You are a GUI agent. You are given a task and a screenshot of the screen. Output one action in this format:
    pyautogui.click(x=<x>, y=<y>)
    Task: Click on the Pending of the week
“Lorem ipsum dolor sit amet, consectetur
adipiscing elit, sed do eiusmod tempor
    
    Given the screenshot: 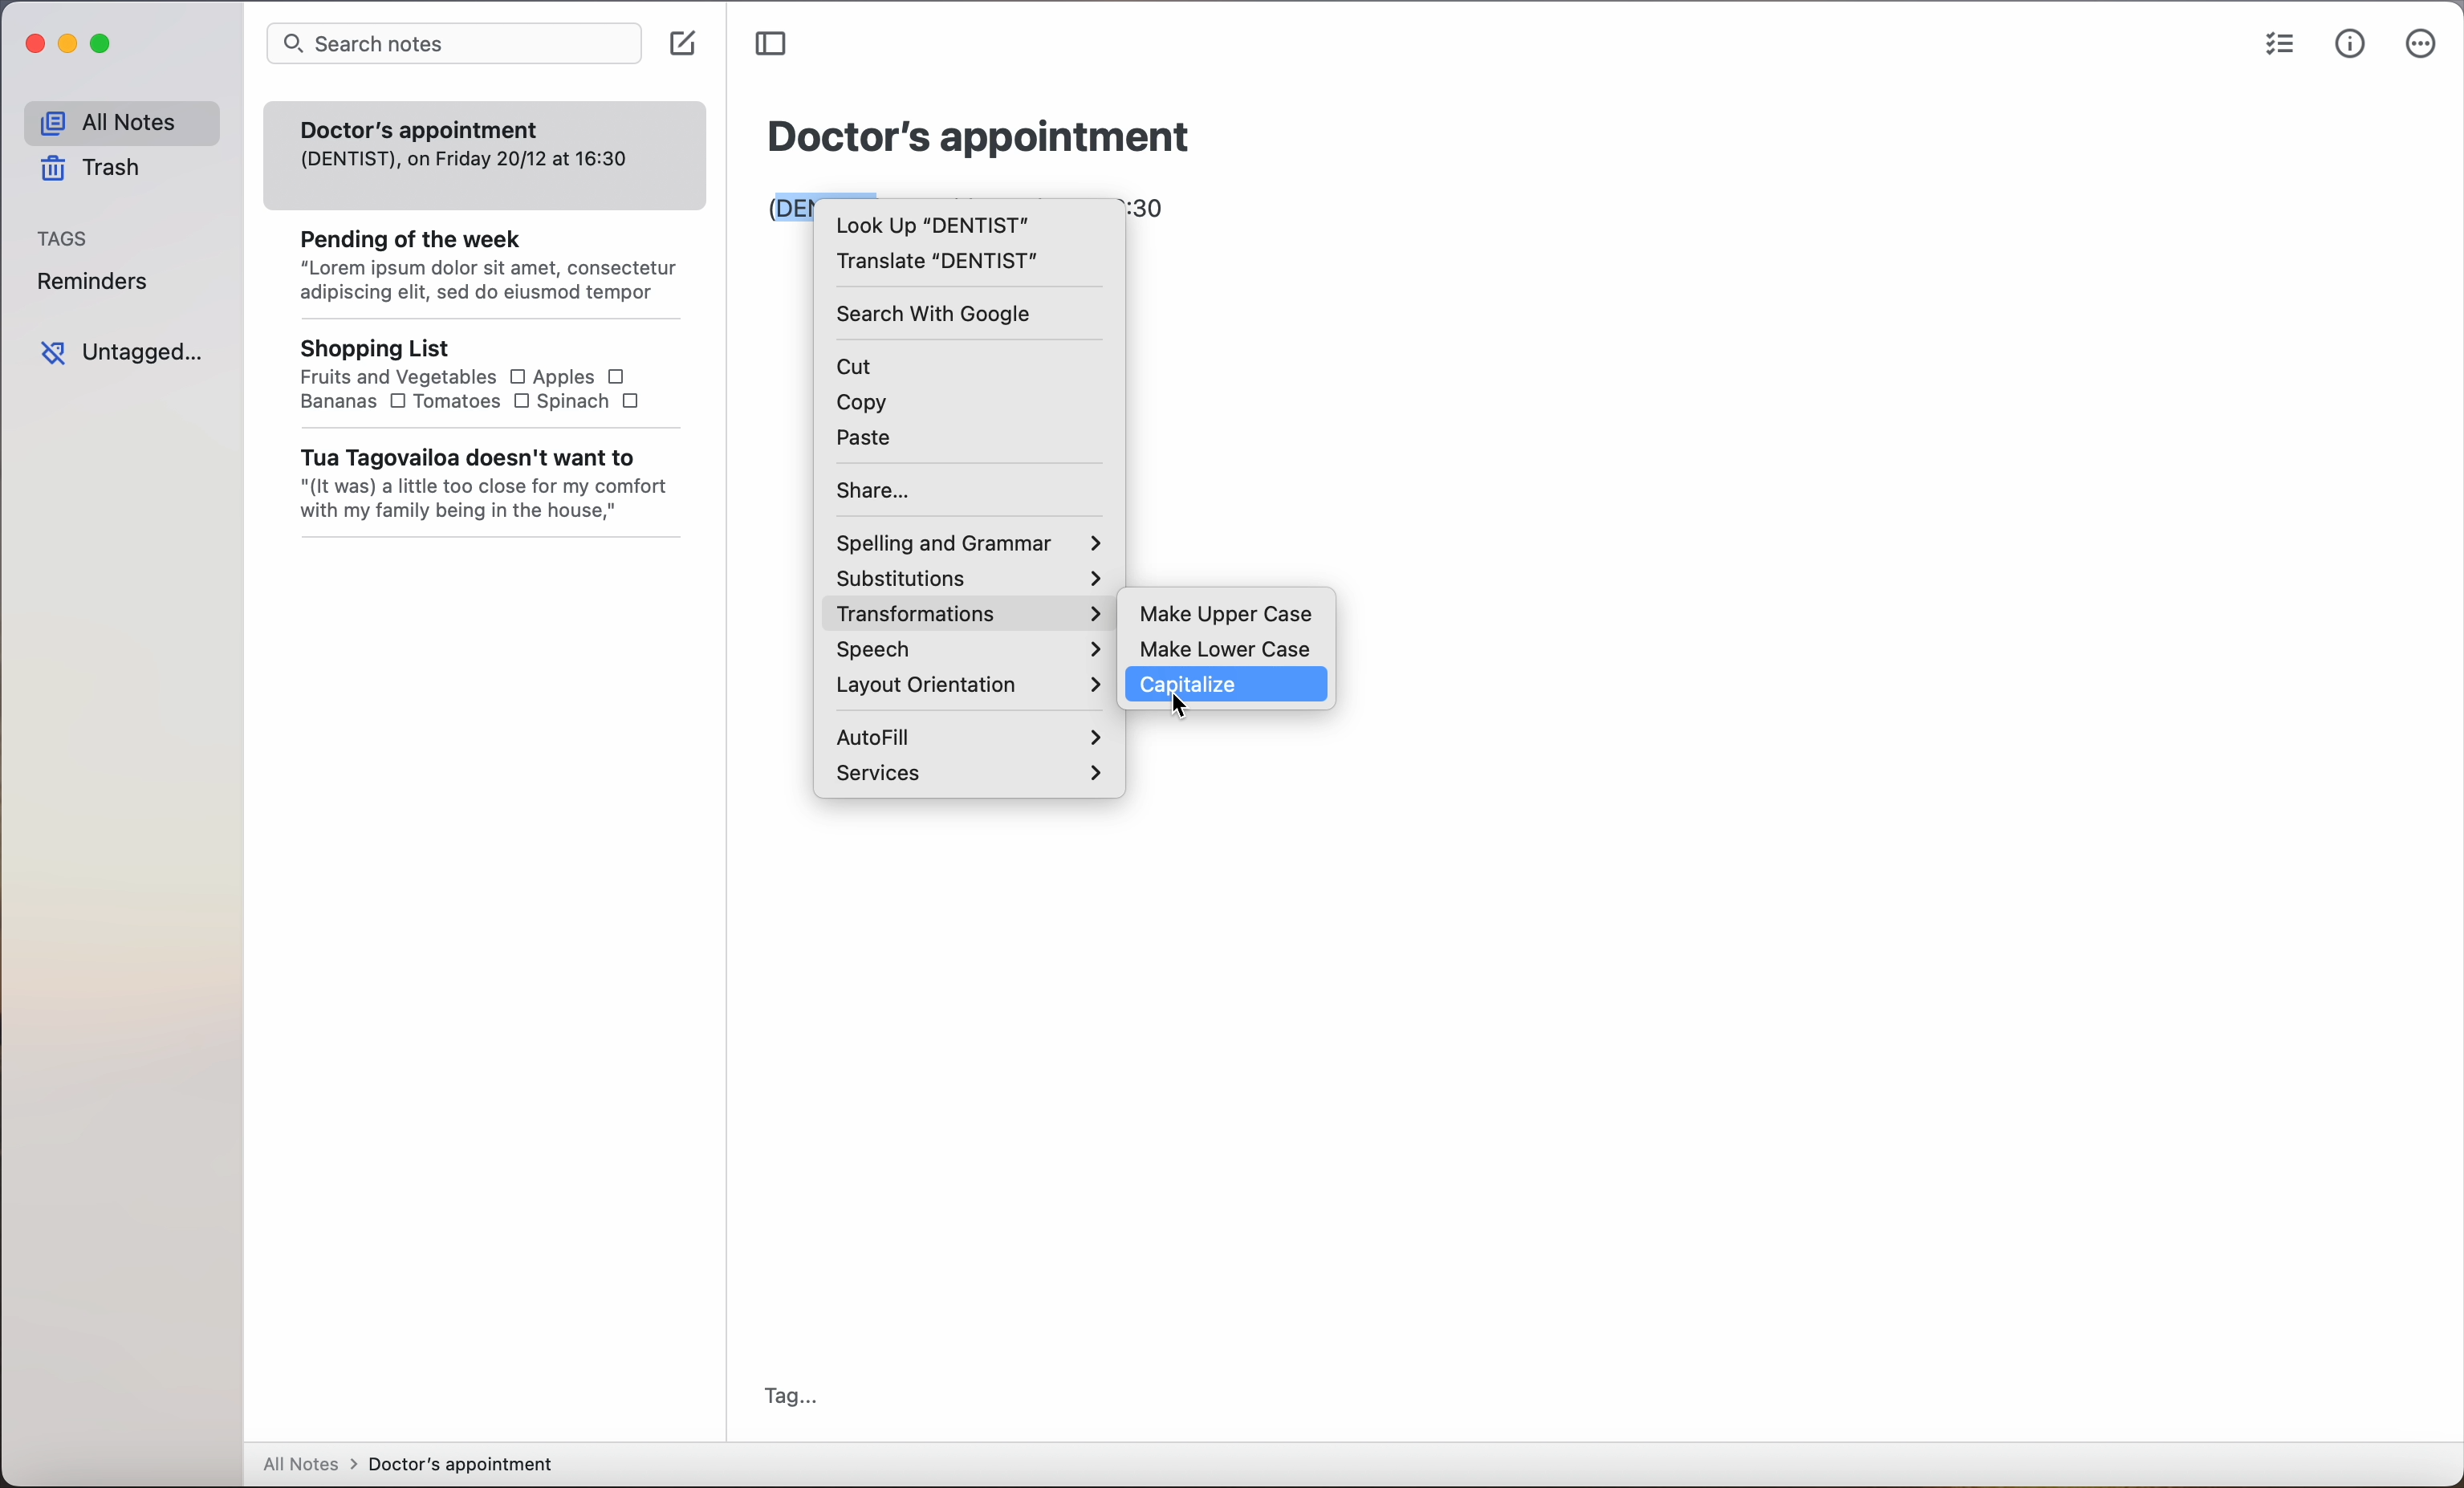 What is the action you would take?
    pyautogui.click(x=475, y=259)
    